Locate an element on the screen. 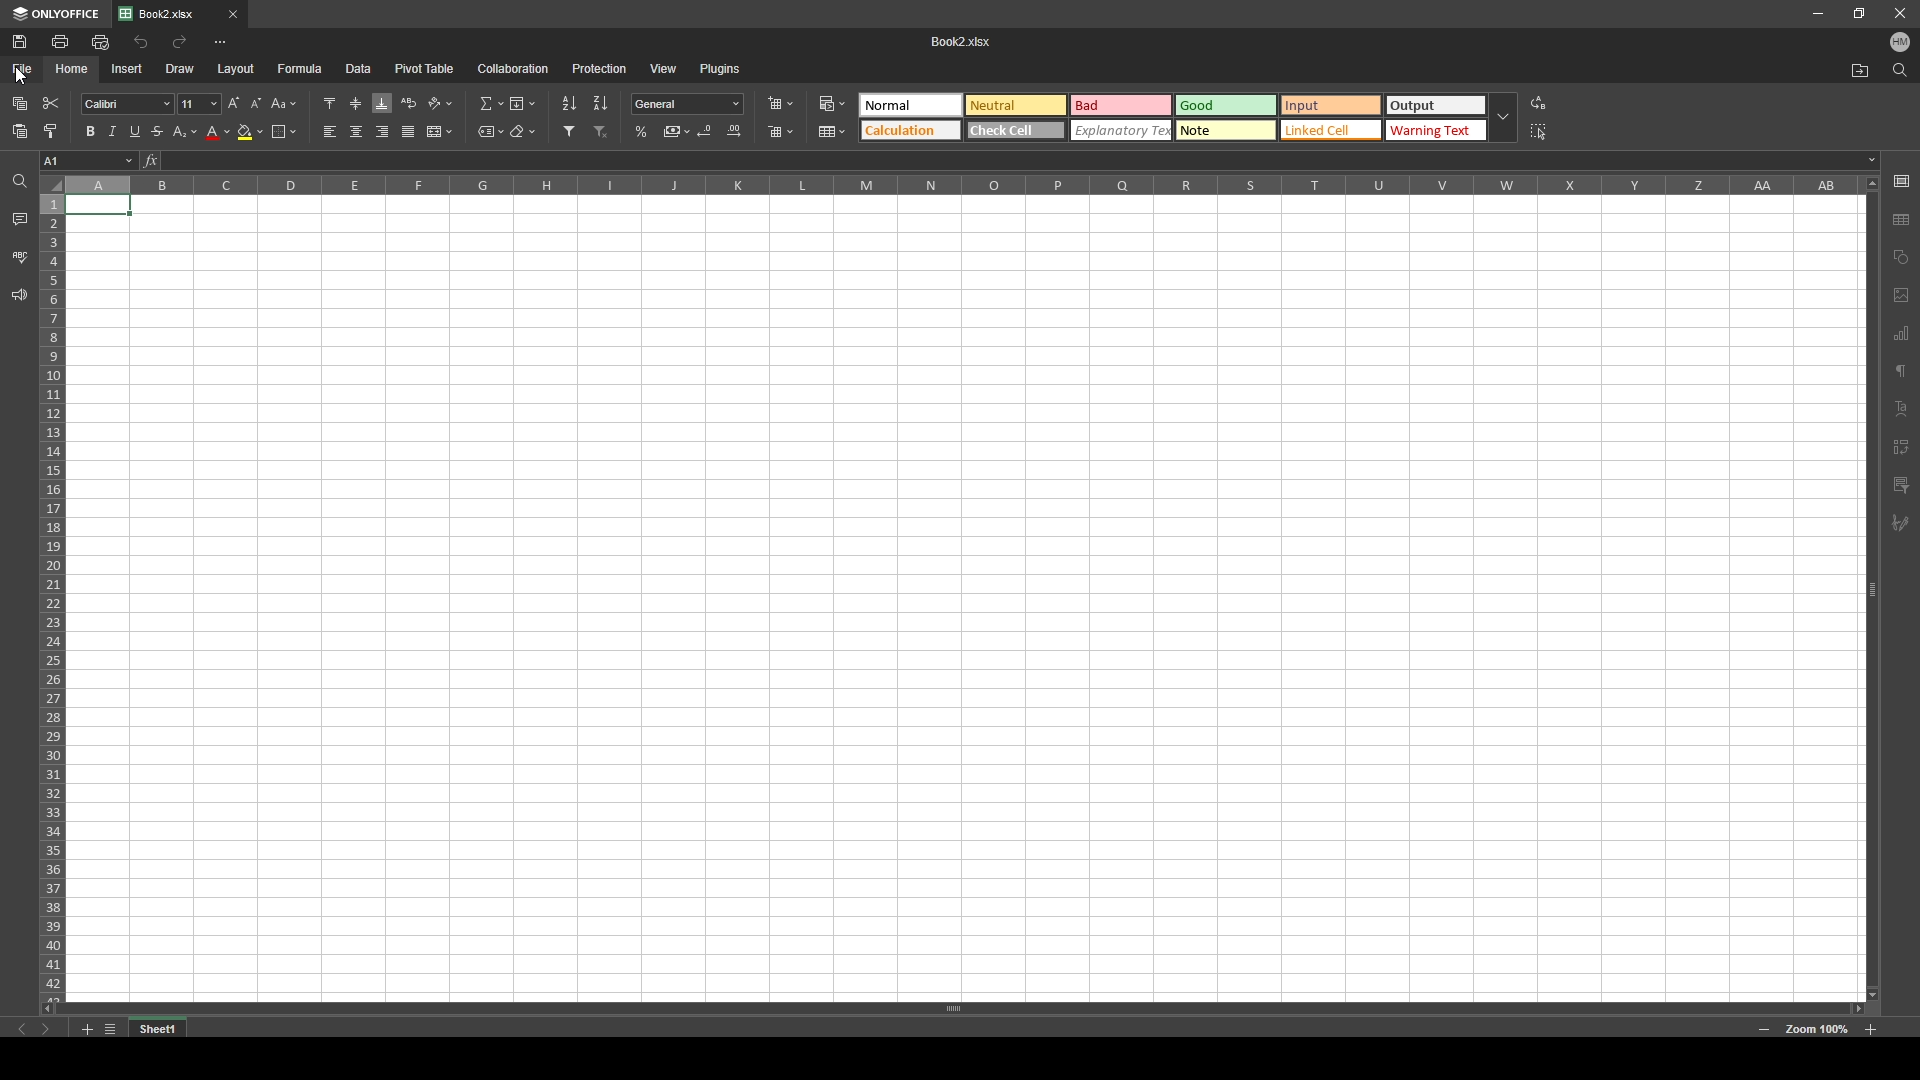  formula bar is located at coordinates (1011, 158).